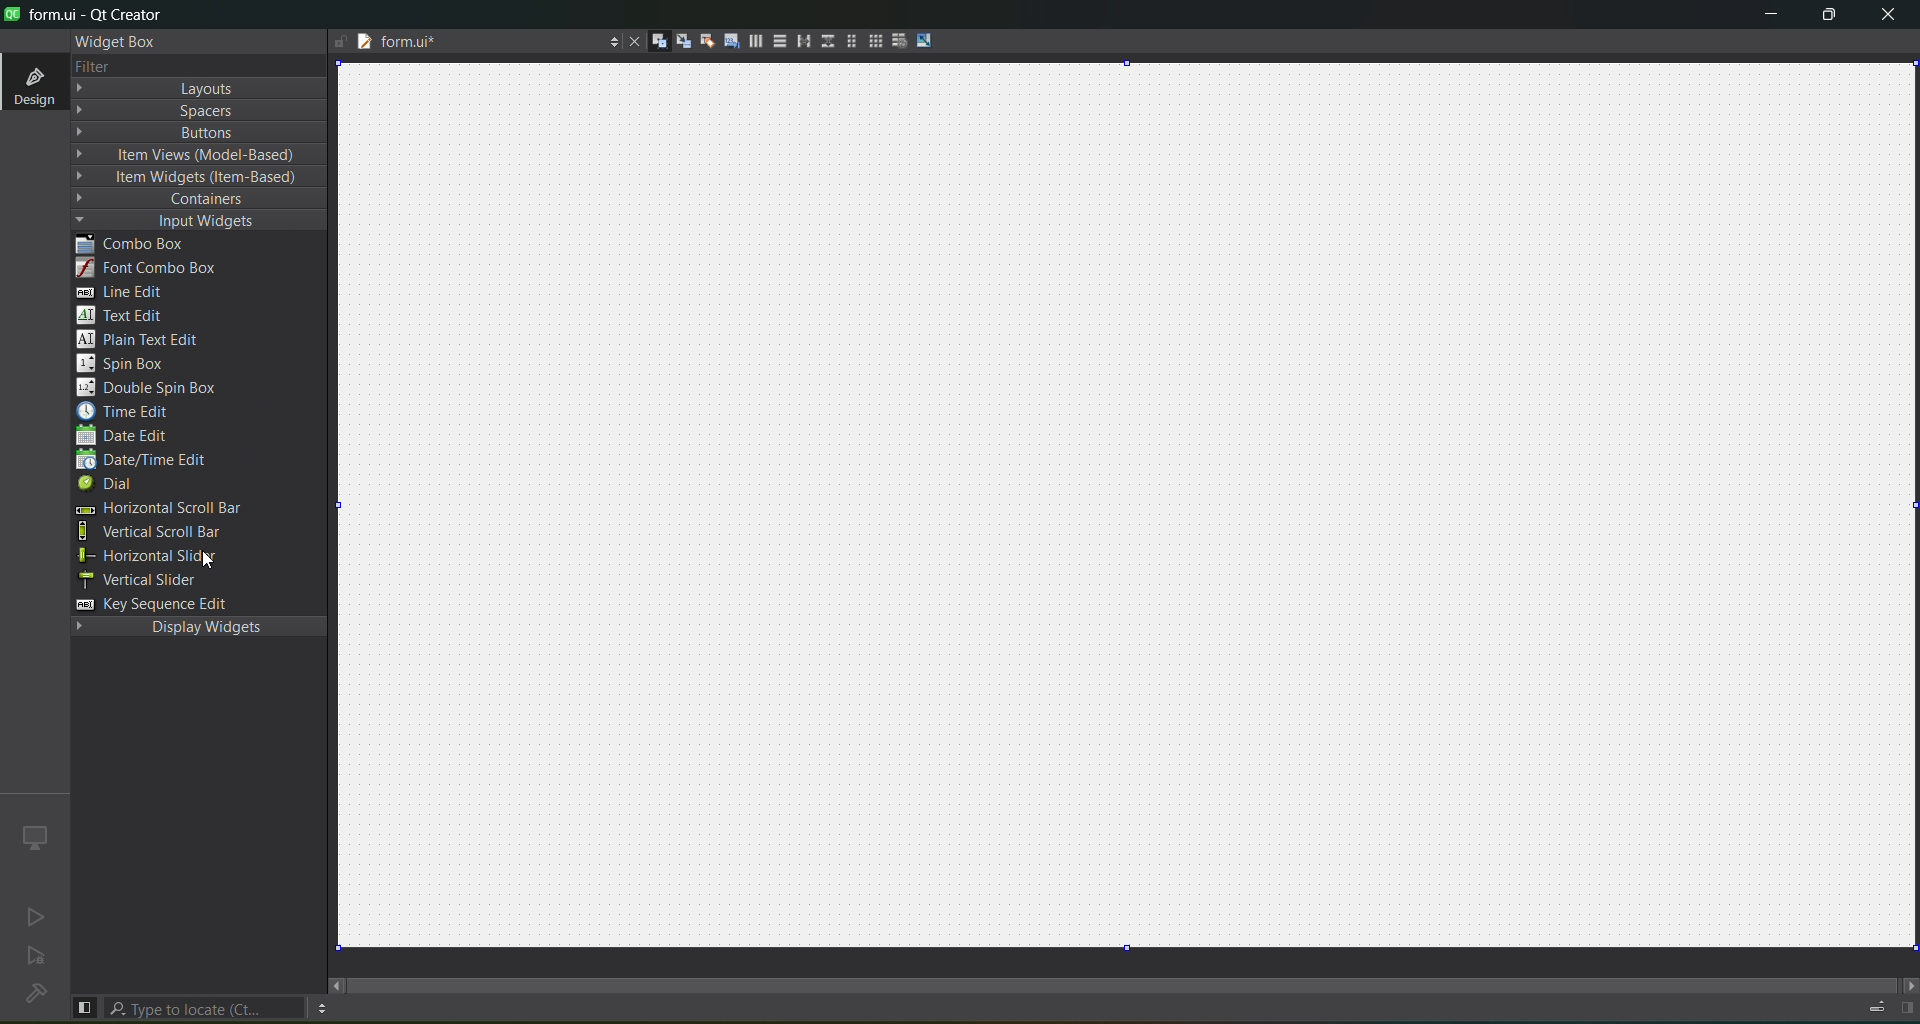 Image resolution: width=1920 pixels, height=1024 pixels. Describe the element at coordinates (205, 1009) in the screenshot. I see `search` at that location.